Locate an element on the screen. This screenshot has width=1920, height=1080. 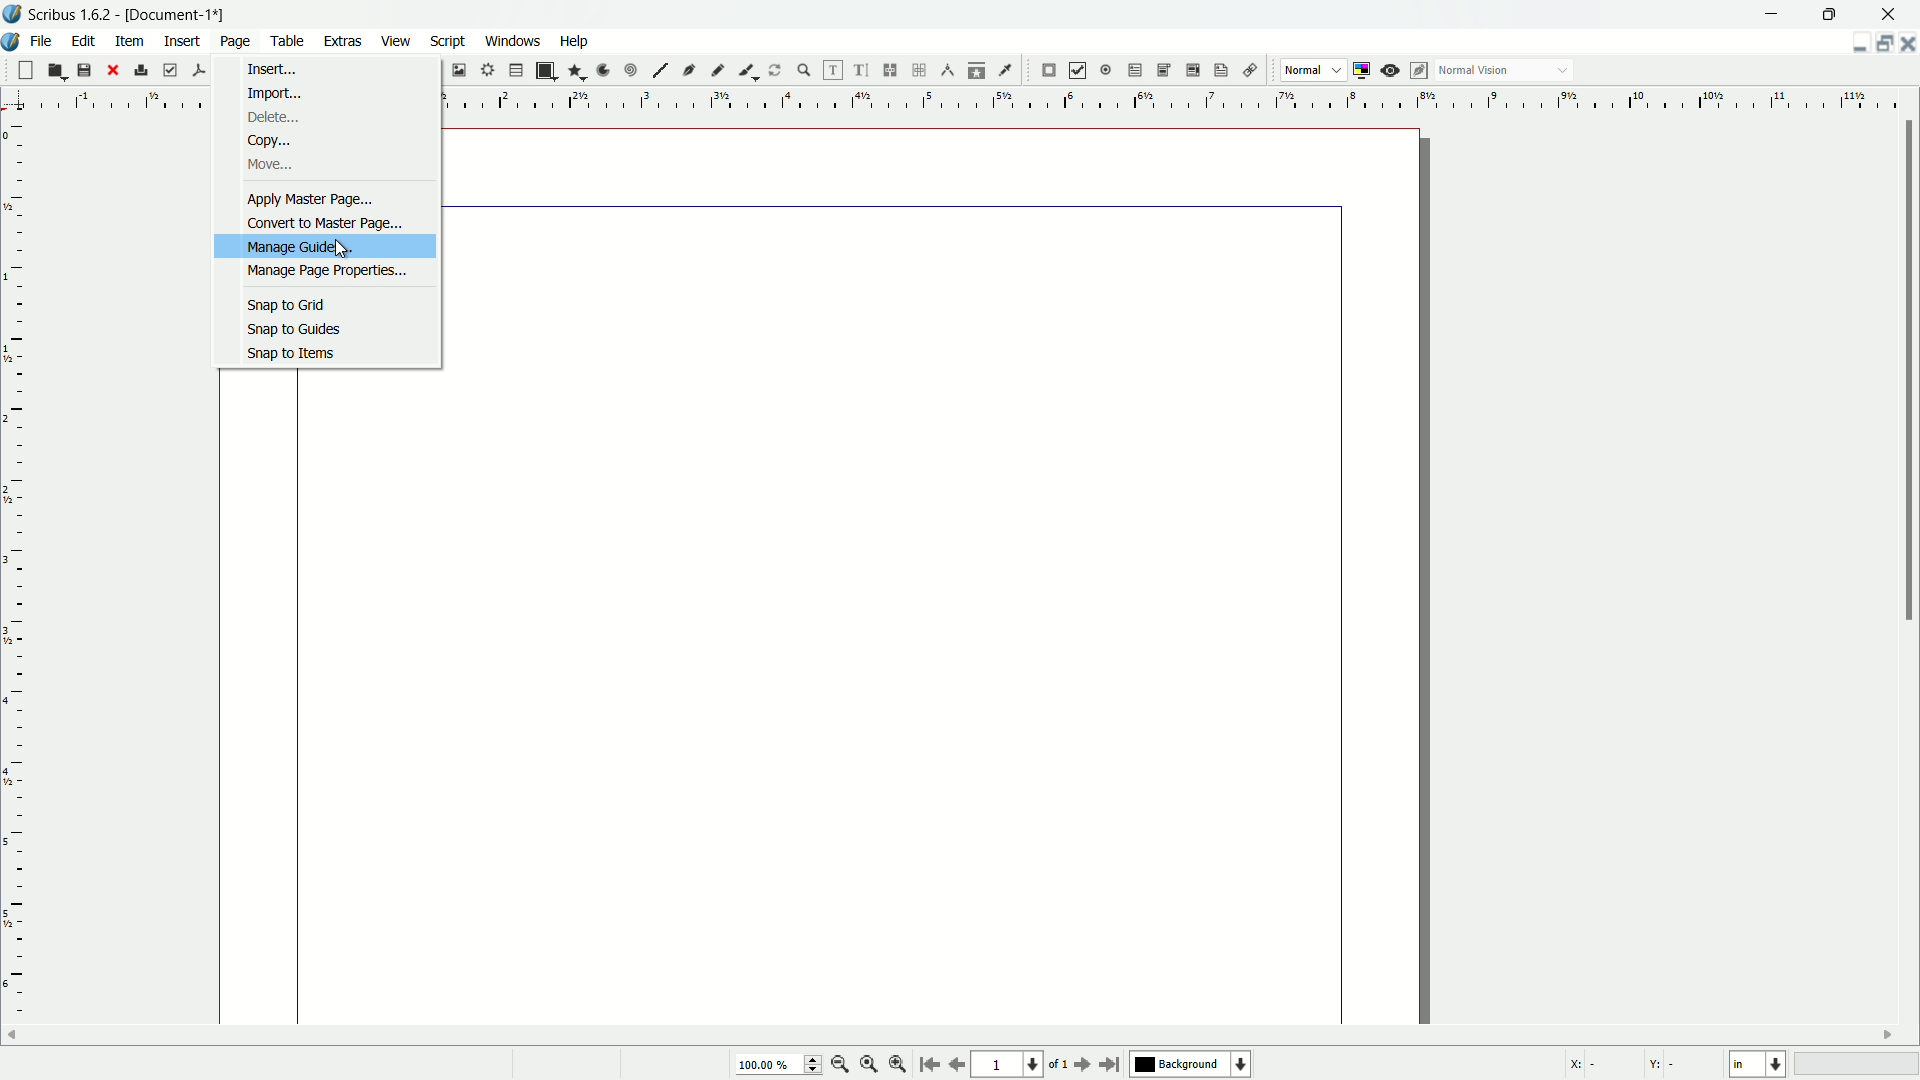
unlink text frames is located at coordinates (922, 70).